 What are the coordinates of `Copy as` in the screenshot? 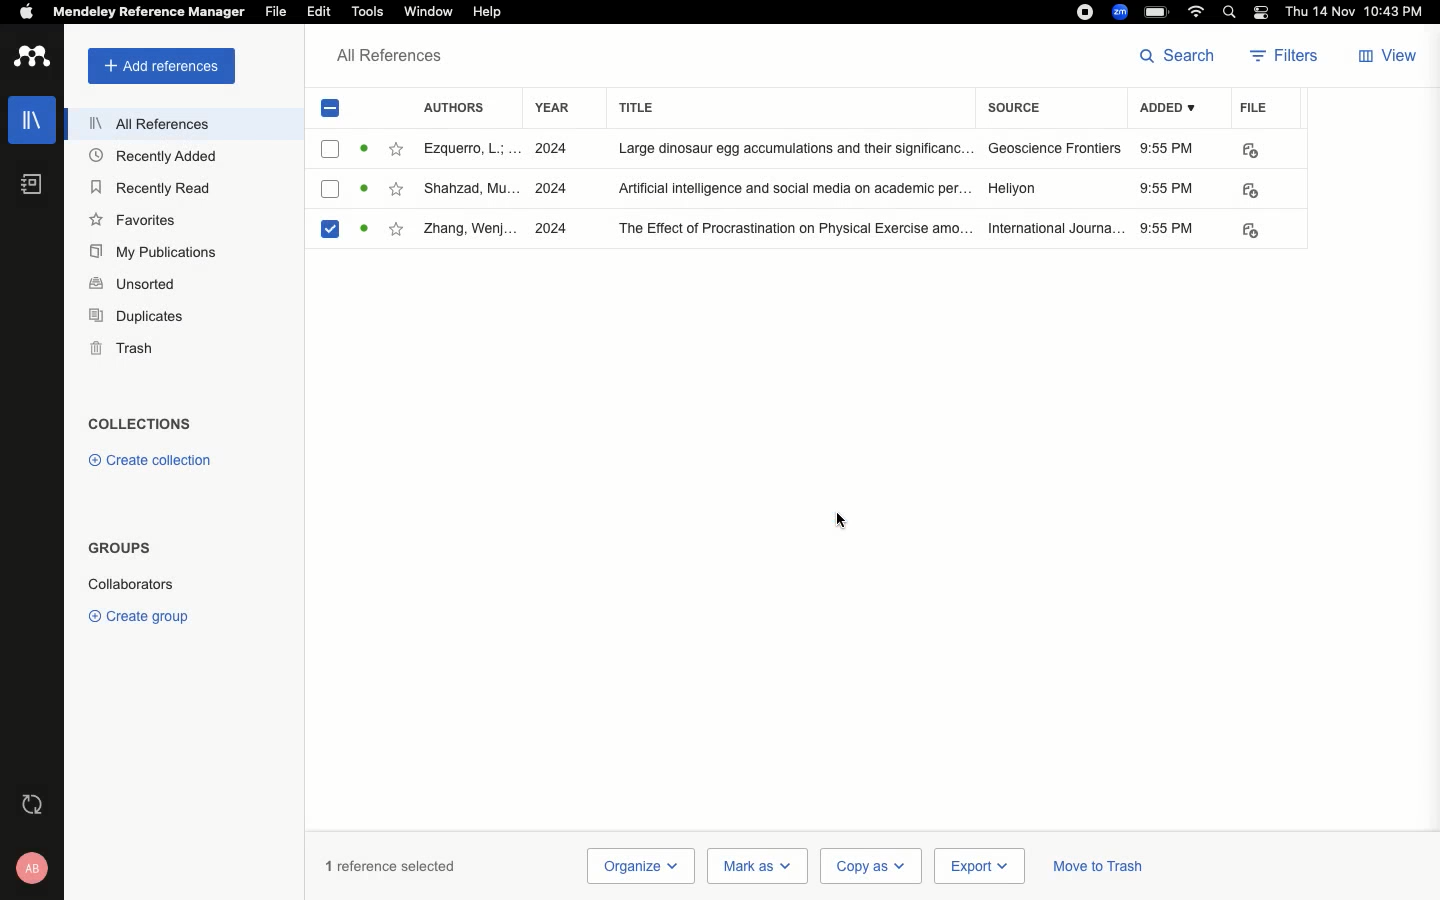 It's located at (869, 866).